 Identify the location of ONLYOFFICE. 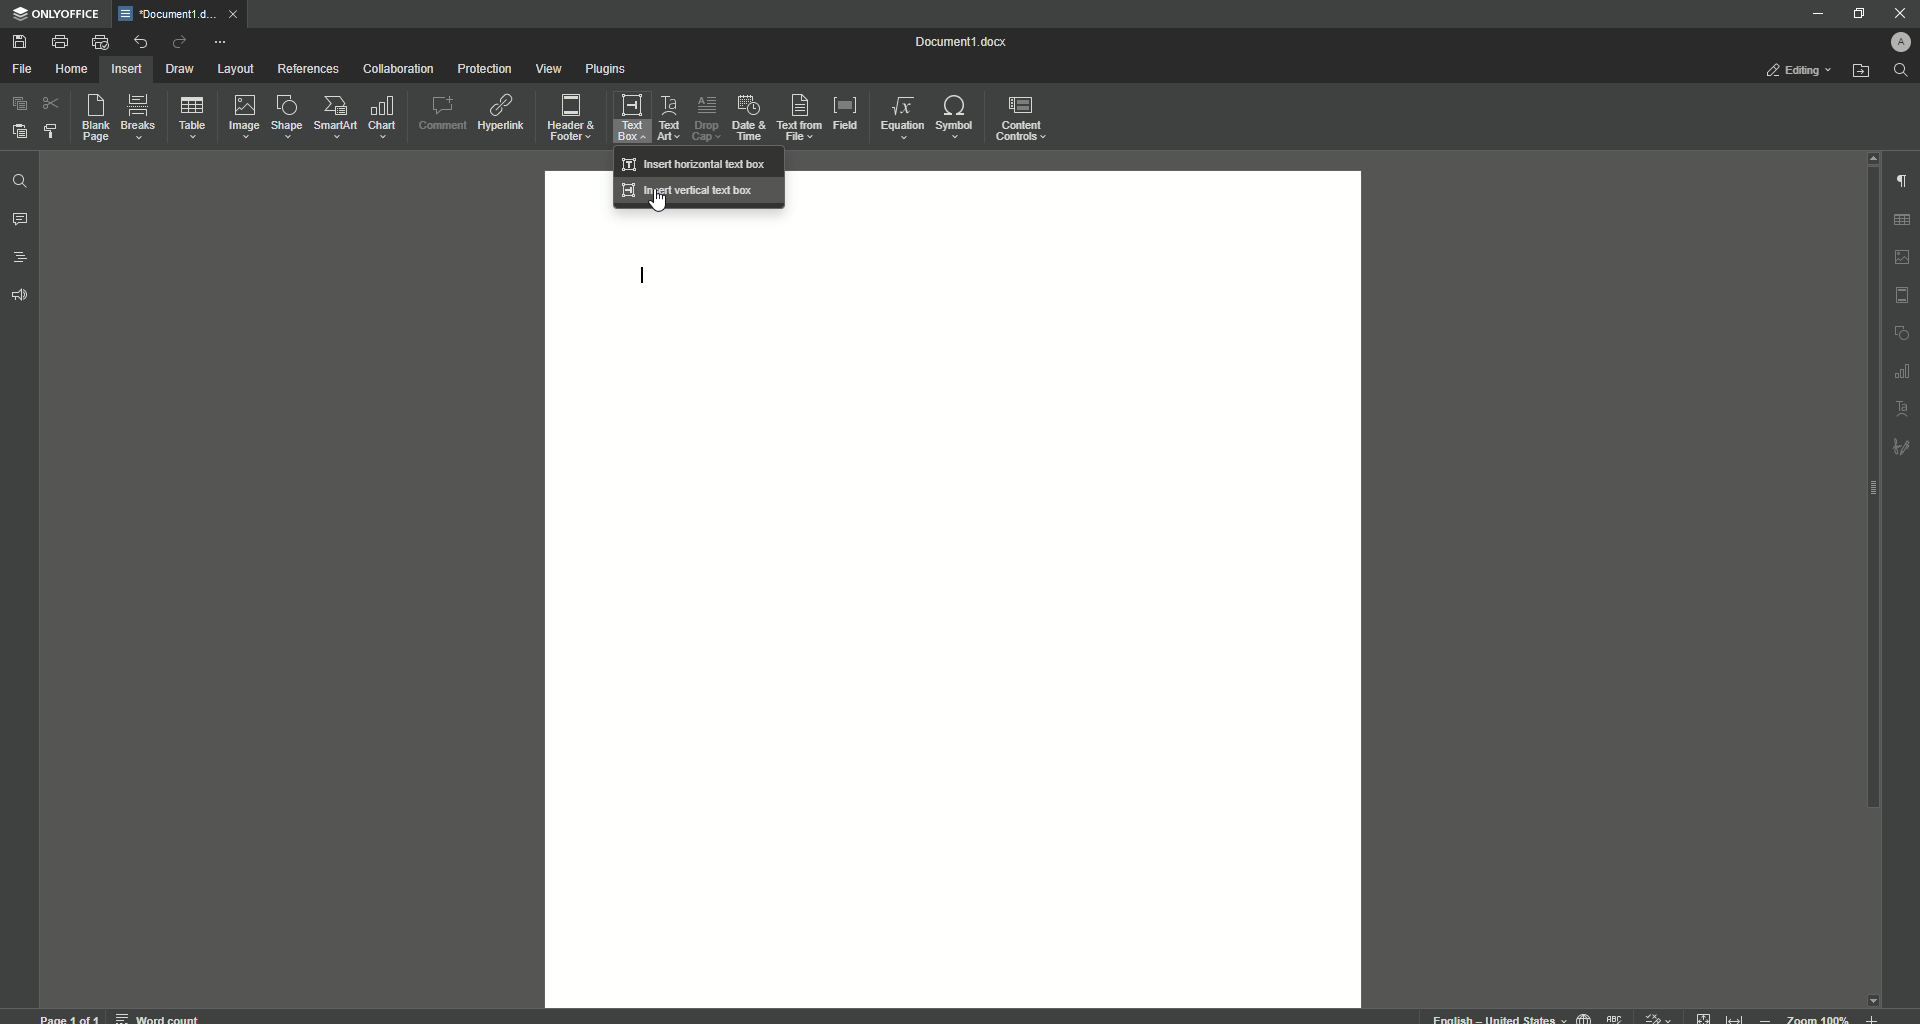
(57, 15).